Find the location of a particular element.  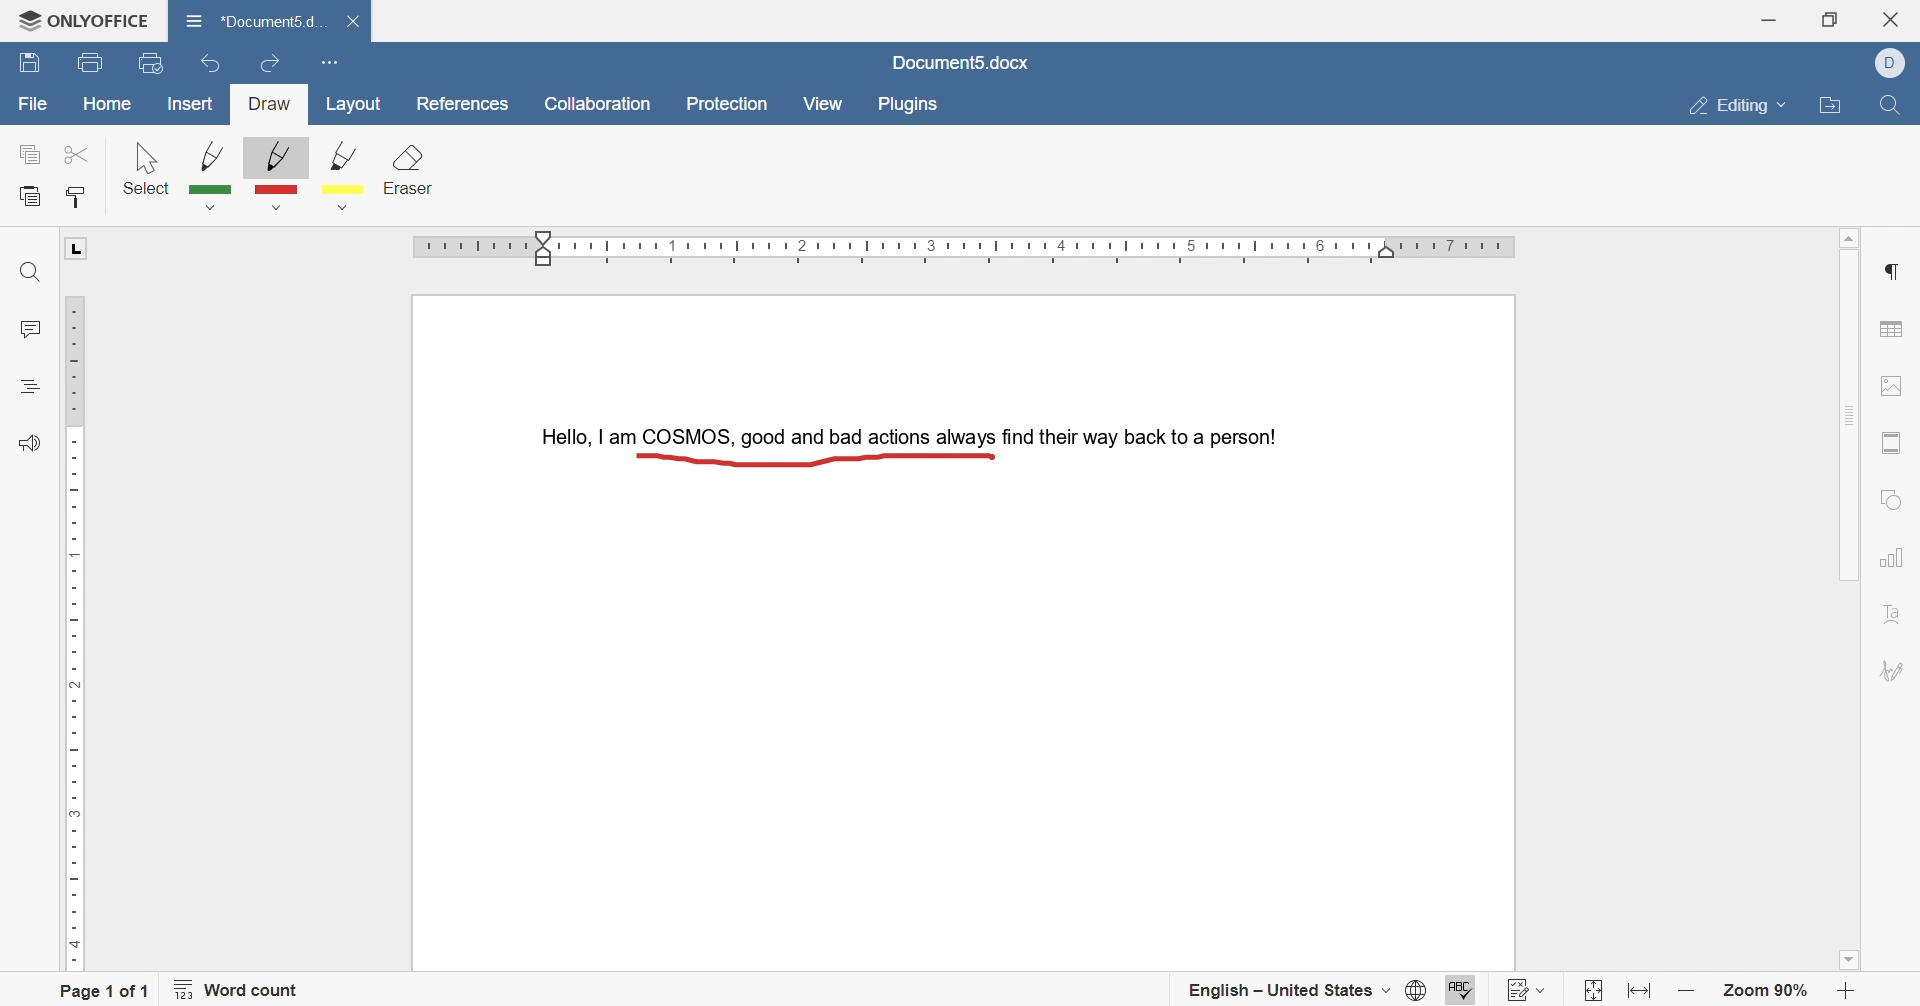

comments is located at coordinates (28, 330).